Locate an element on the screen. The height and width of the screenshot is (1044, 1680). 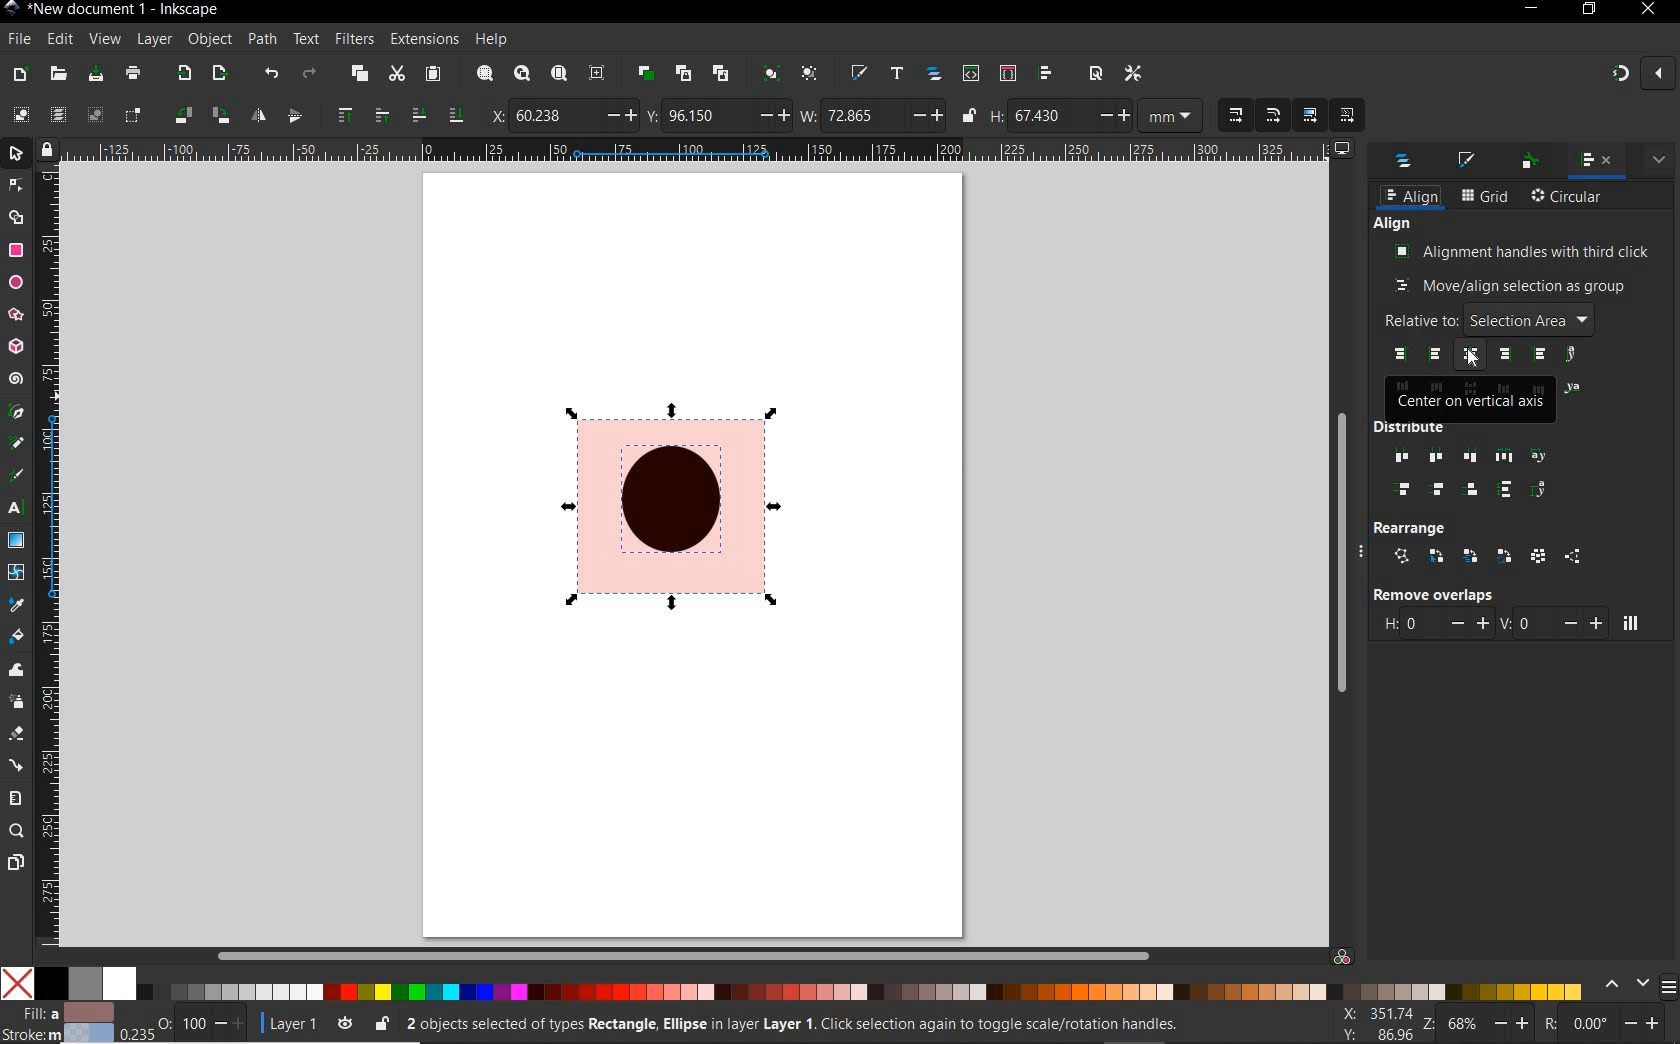
unlink clone is located at coordinates (724, 72).